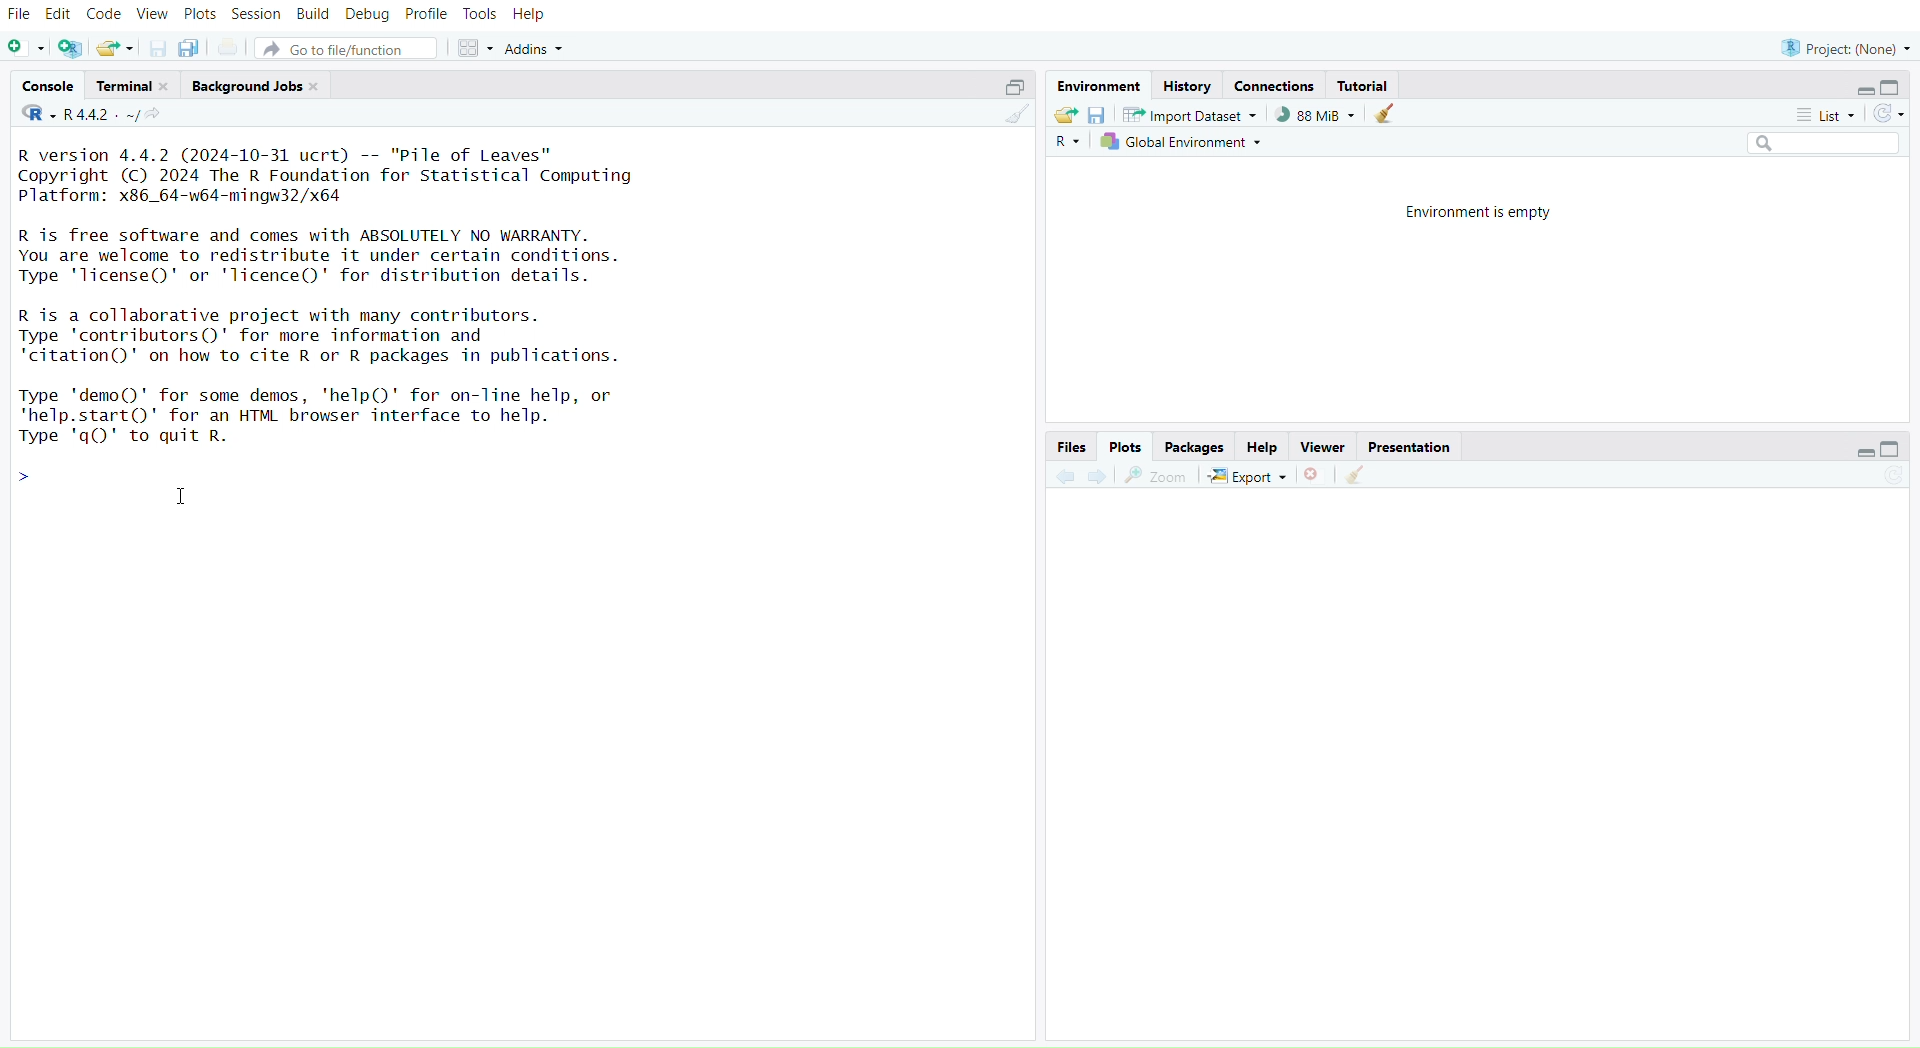 The width and height of the screenshot is (1920, 1048). Describe the element at coordinates (1364, 85) in the screenshot. I see `tutorial` at that location.